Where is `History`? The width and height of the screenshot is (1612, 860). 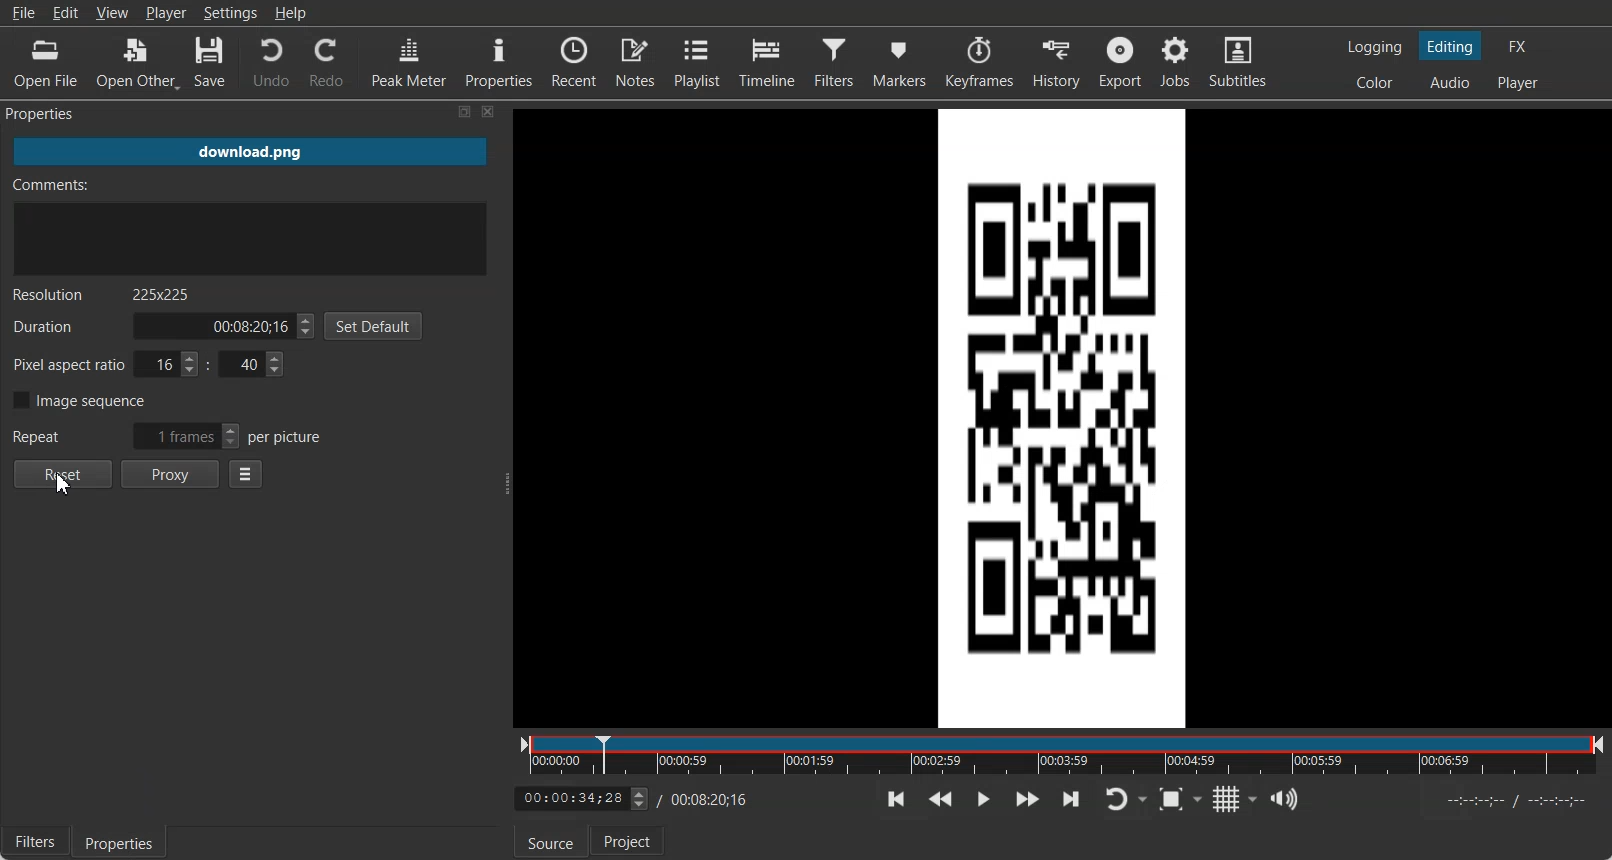
History is located at coordinates (1055, 62).